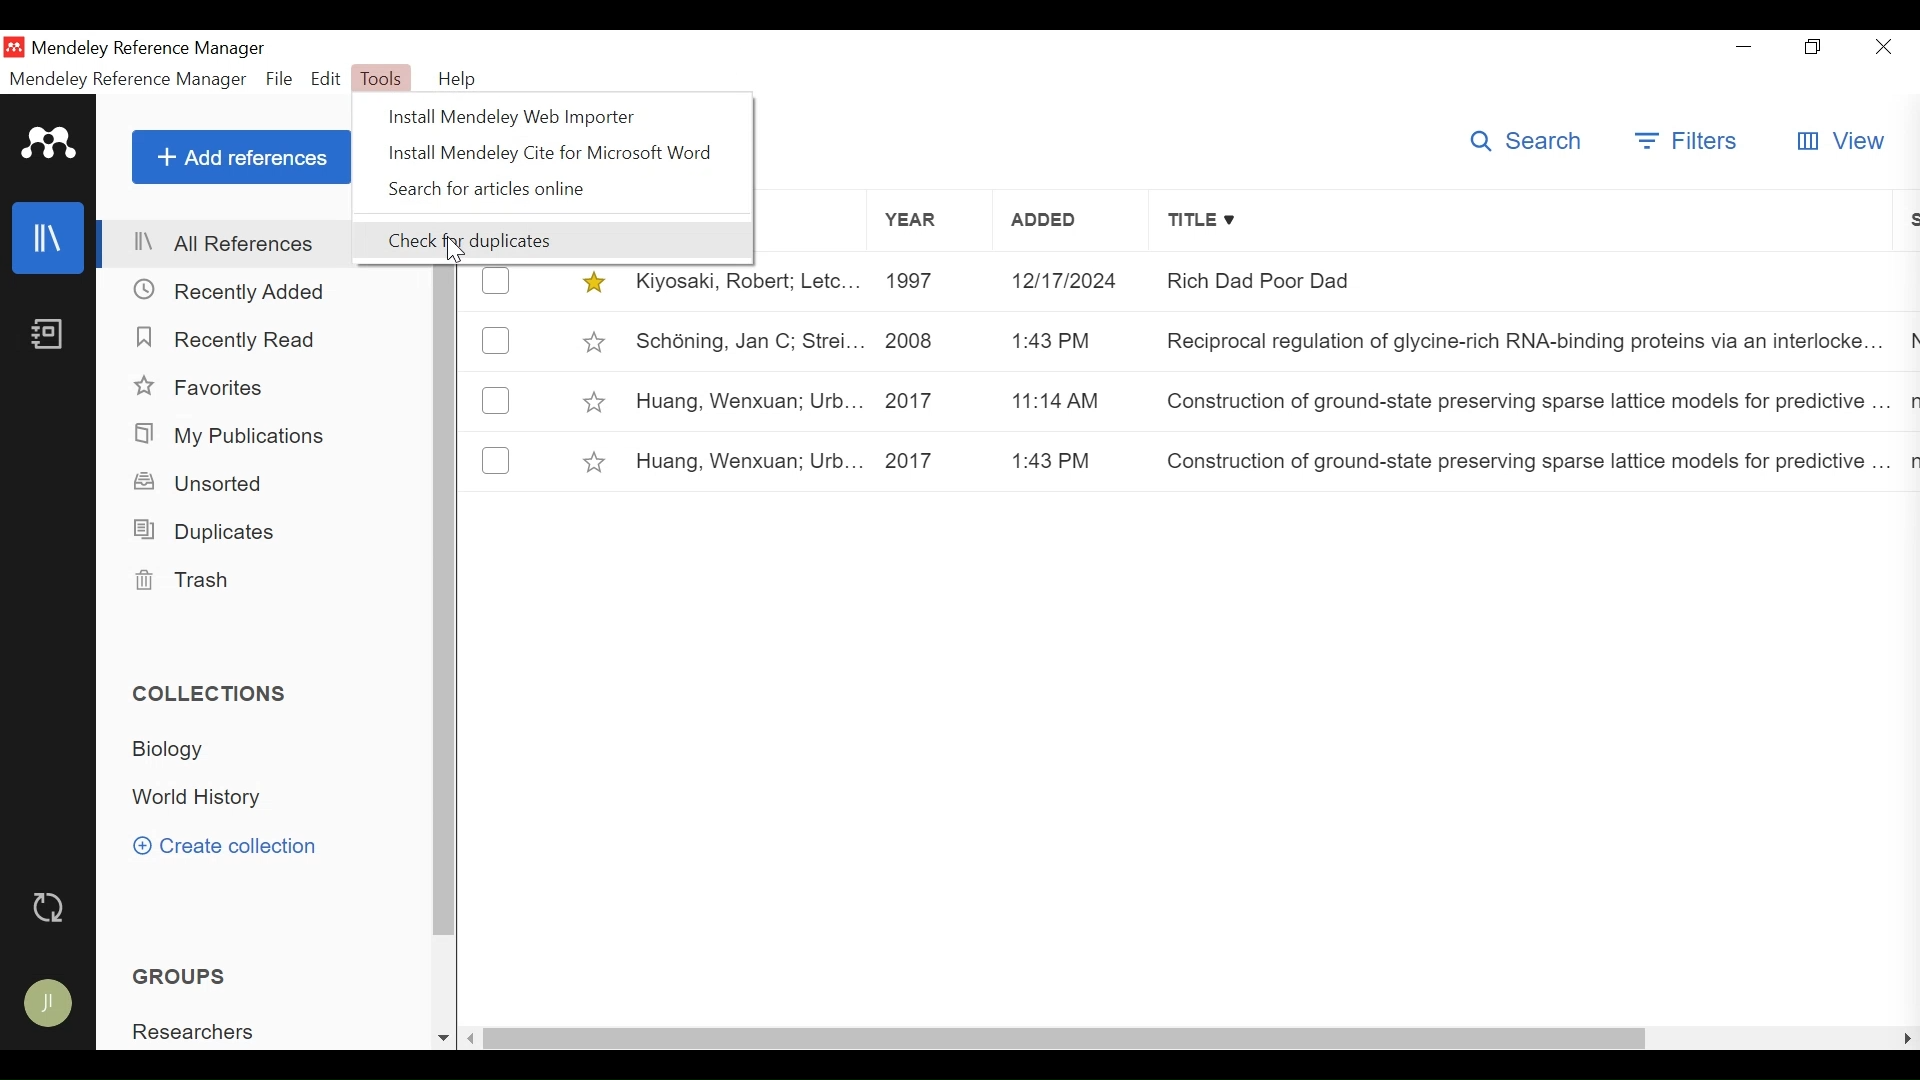 This screenshot has height=1080, width=1920. I want to click on Title, so click(1516, 220).